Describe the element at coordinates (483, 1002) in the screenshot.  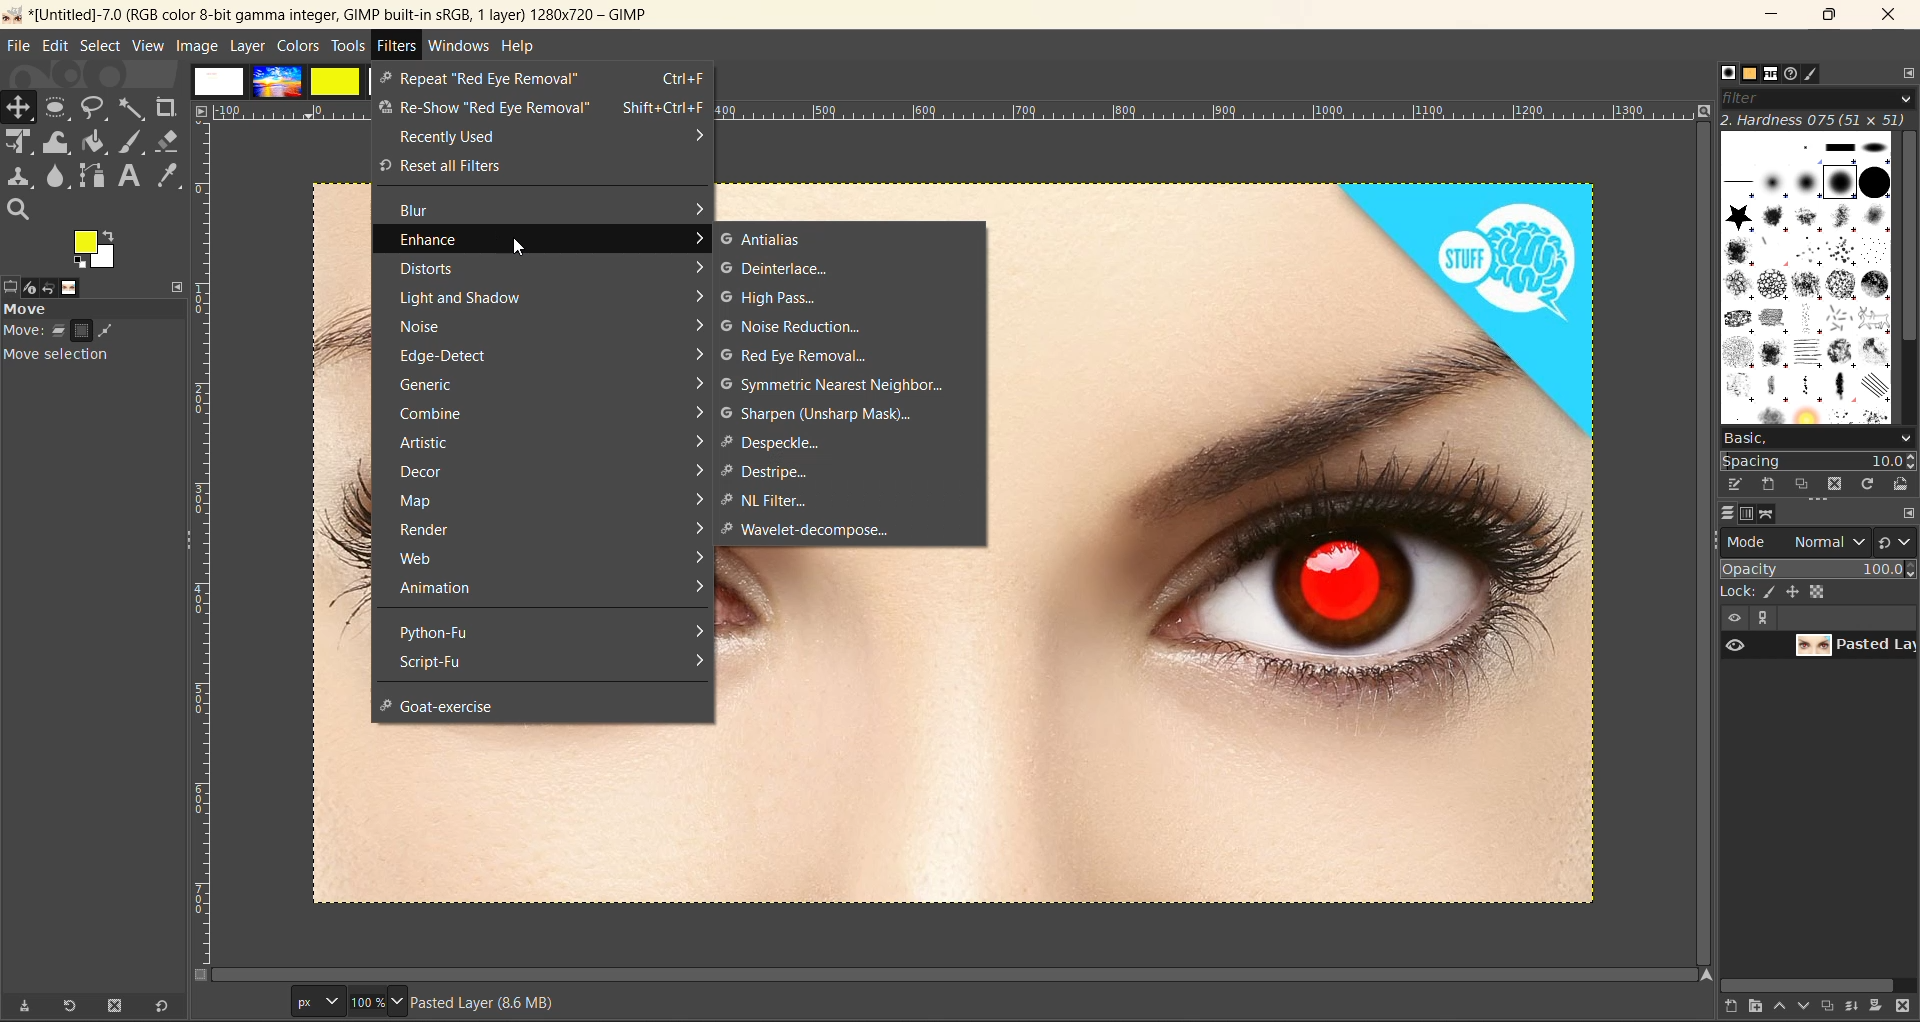
I see `metadata` at that location.